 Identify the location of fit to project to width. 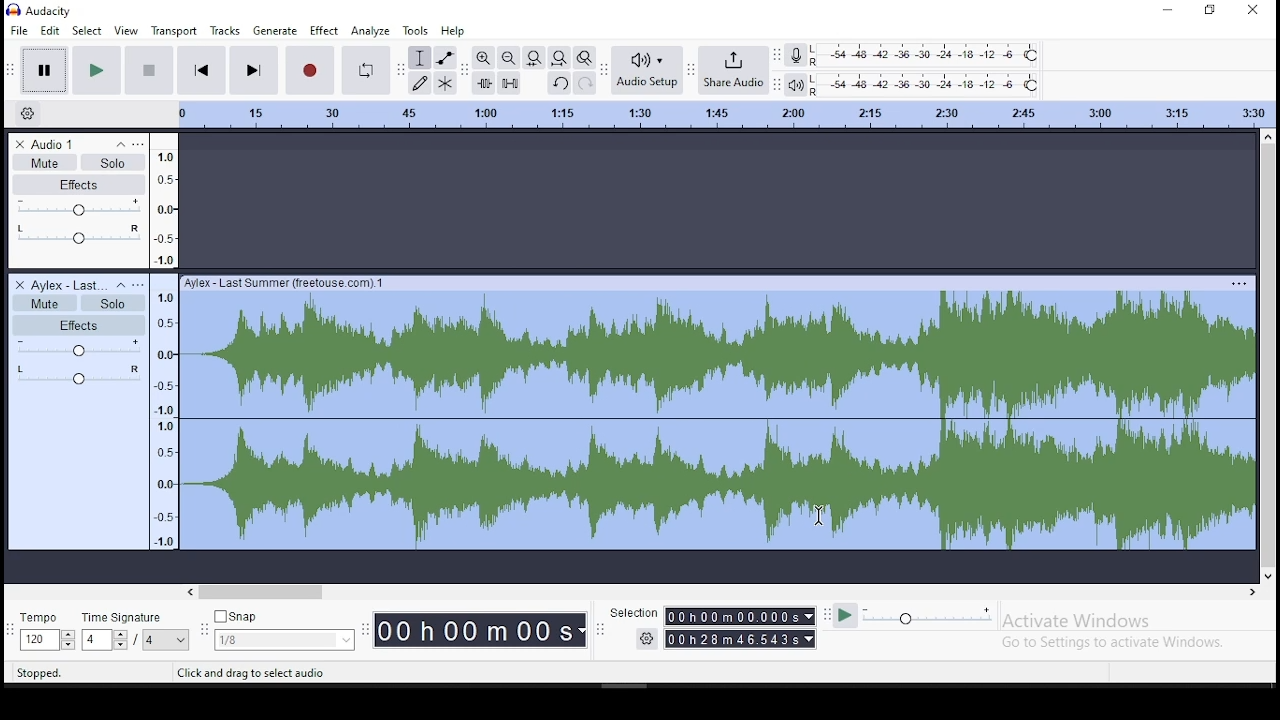
(559, 59).